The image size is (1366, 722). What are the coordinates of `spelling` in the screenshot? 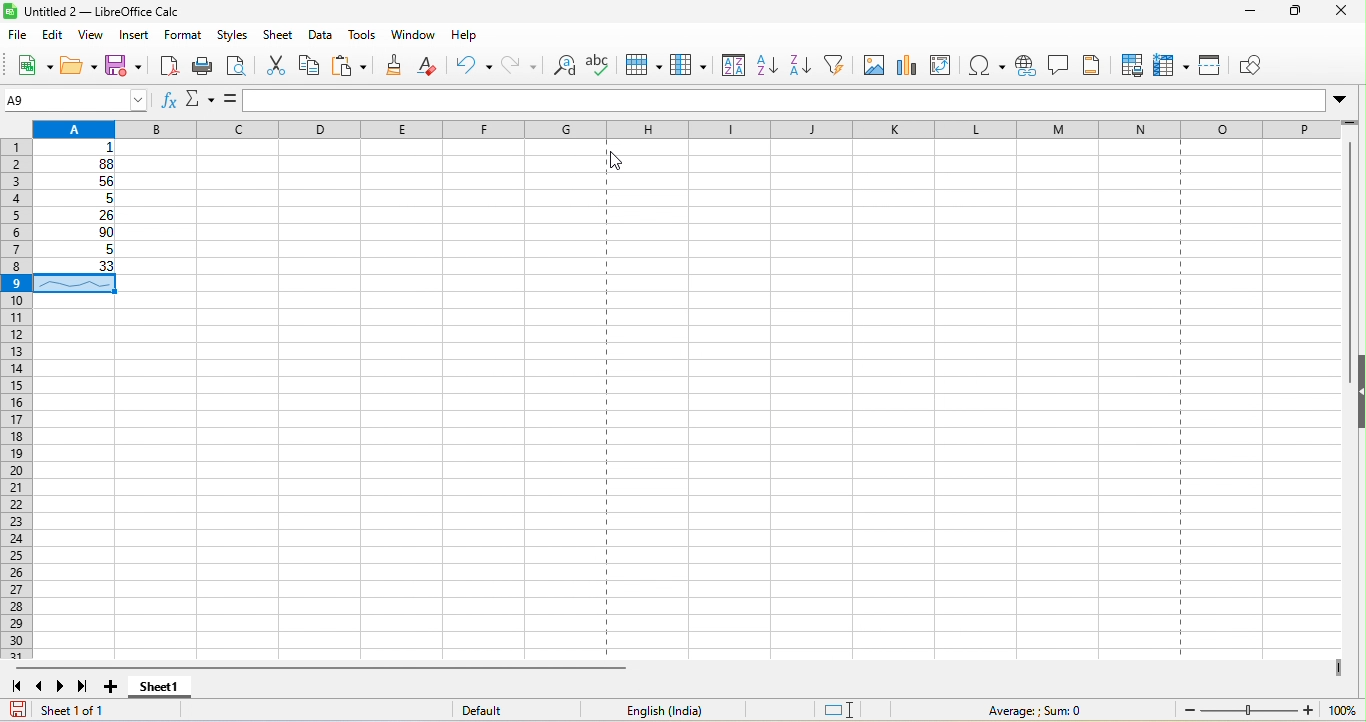 It's located at (598, 70).